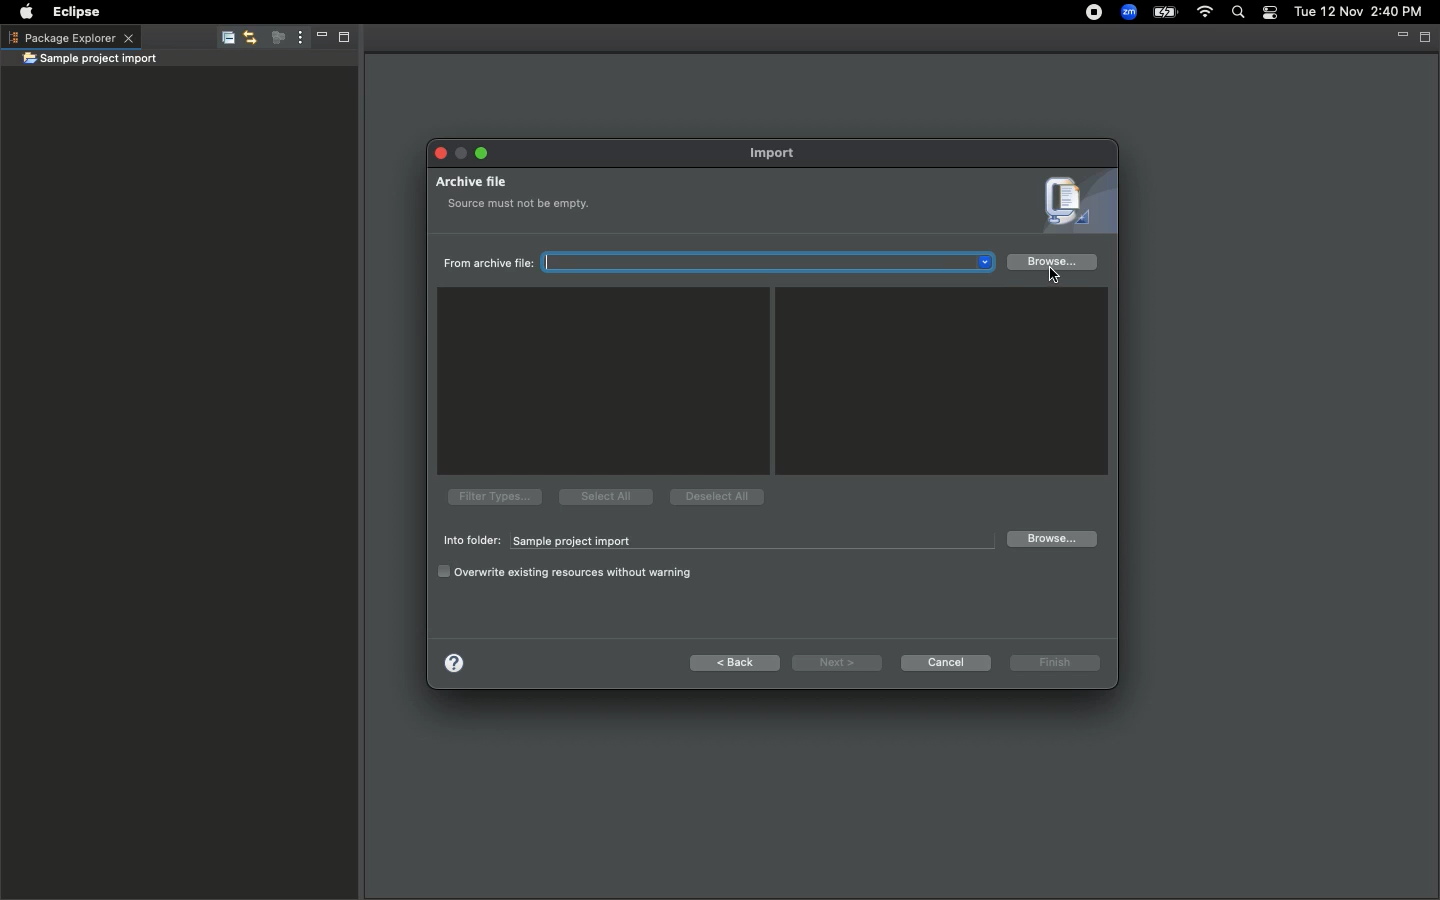 This screenshot has width=1440, height=900. Describe the element at coordinates (272, 39) in the screenshot. I see `Focus on active task` at that location.